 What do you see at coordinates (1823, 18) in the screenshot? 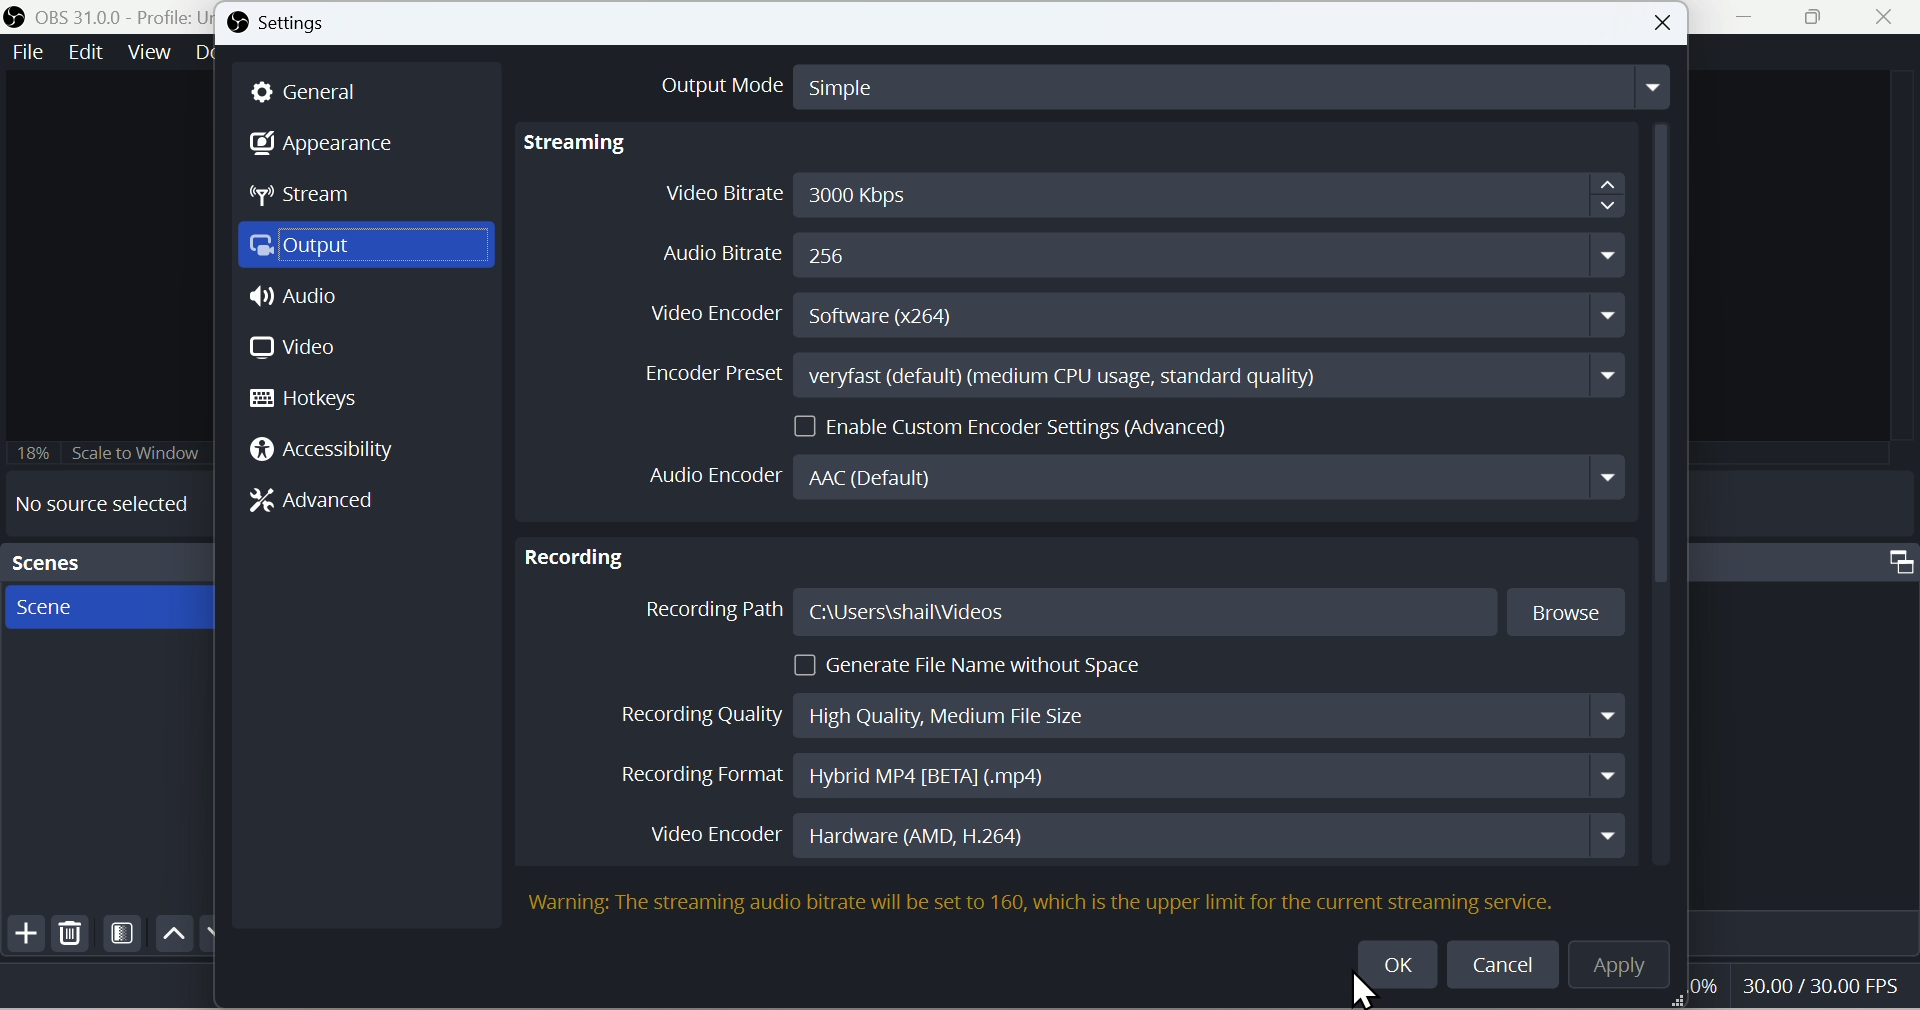
I see `Maximise` at bounding box center [1823, 18].